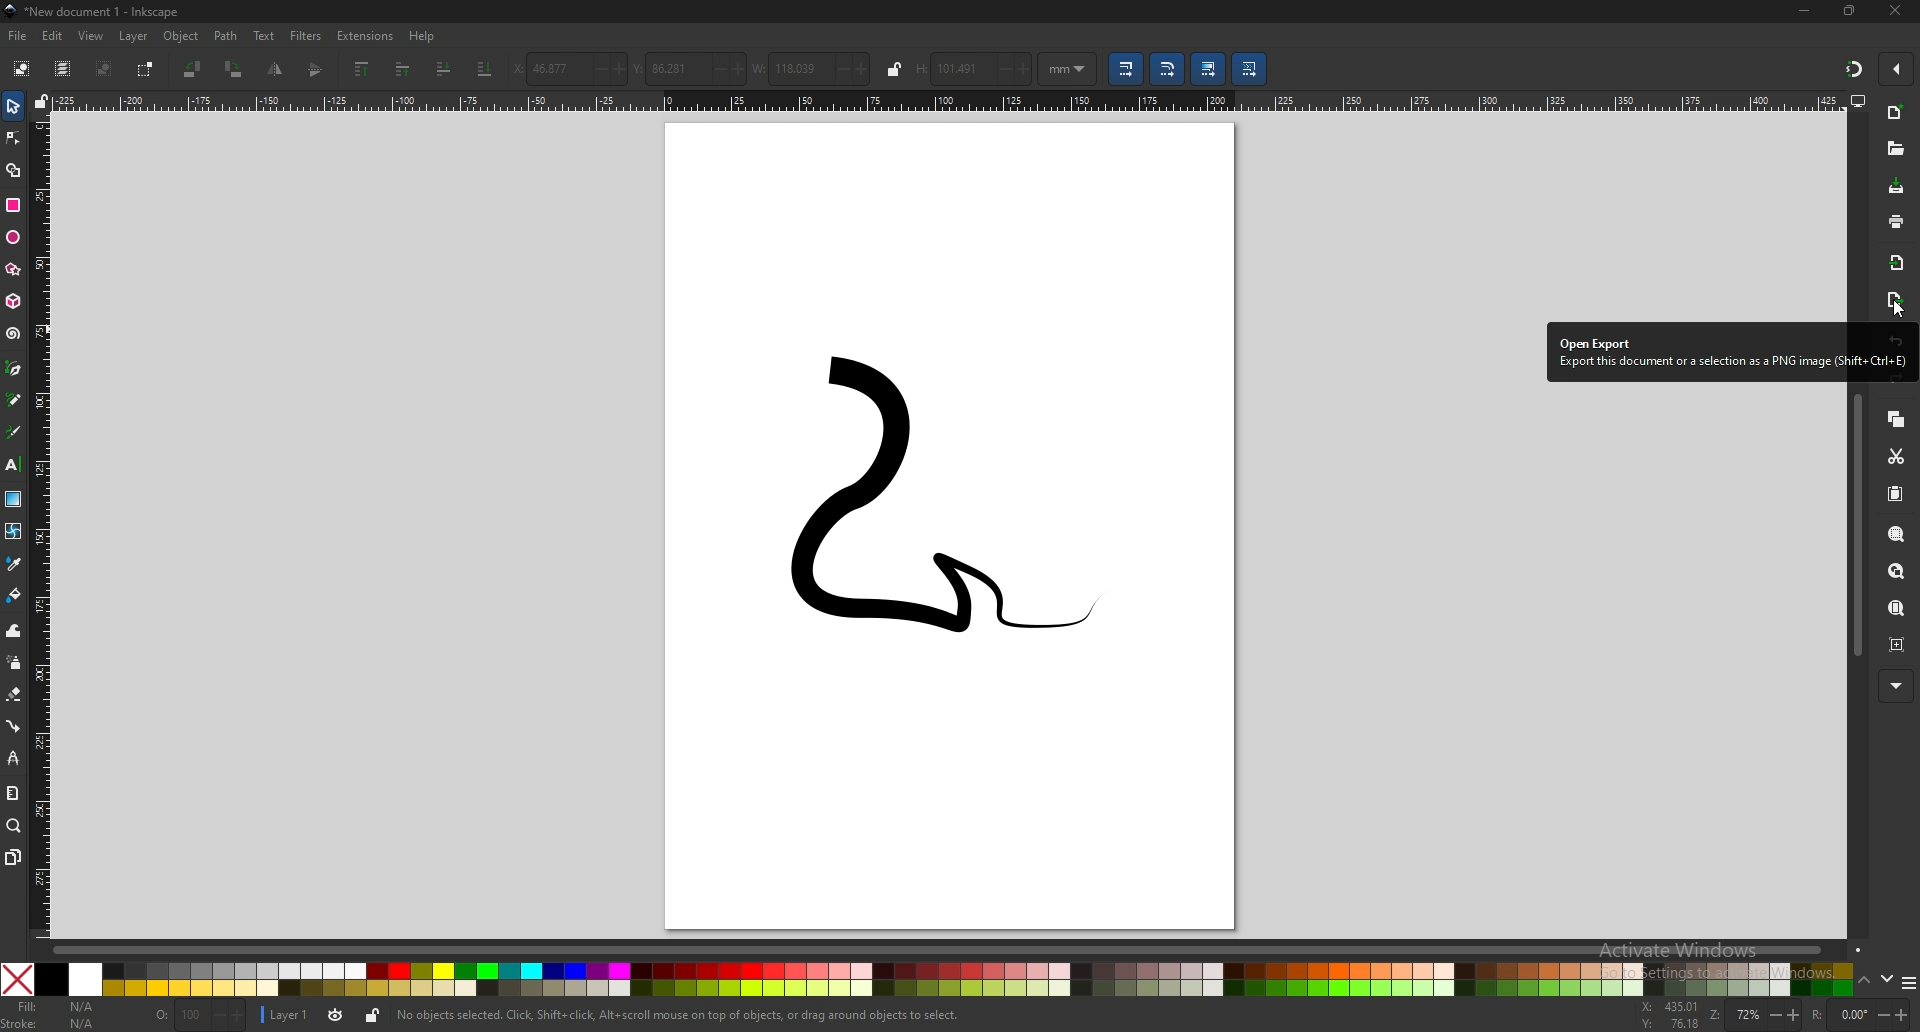 This screenshot has height=1032, width=1920. Describe the element at coordinates (951, 950) in the screenshot. I see `scroll bar` at that location.